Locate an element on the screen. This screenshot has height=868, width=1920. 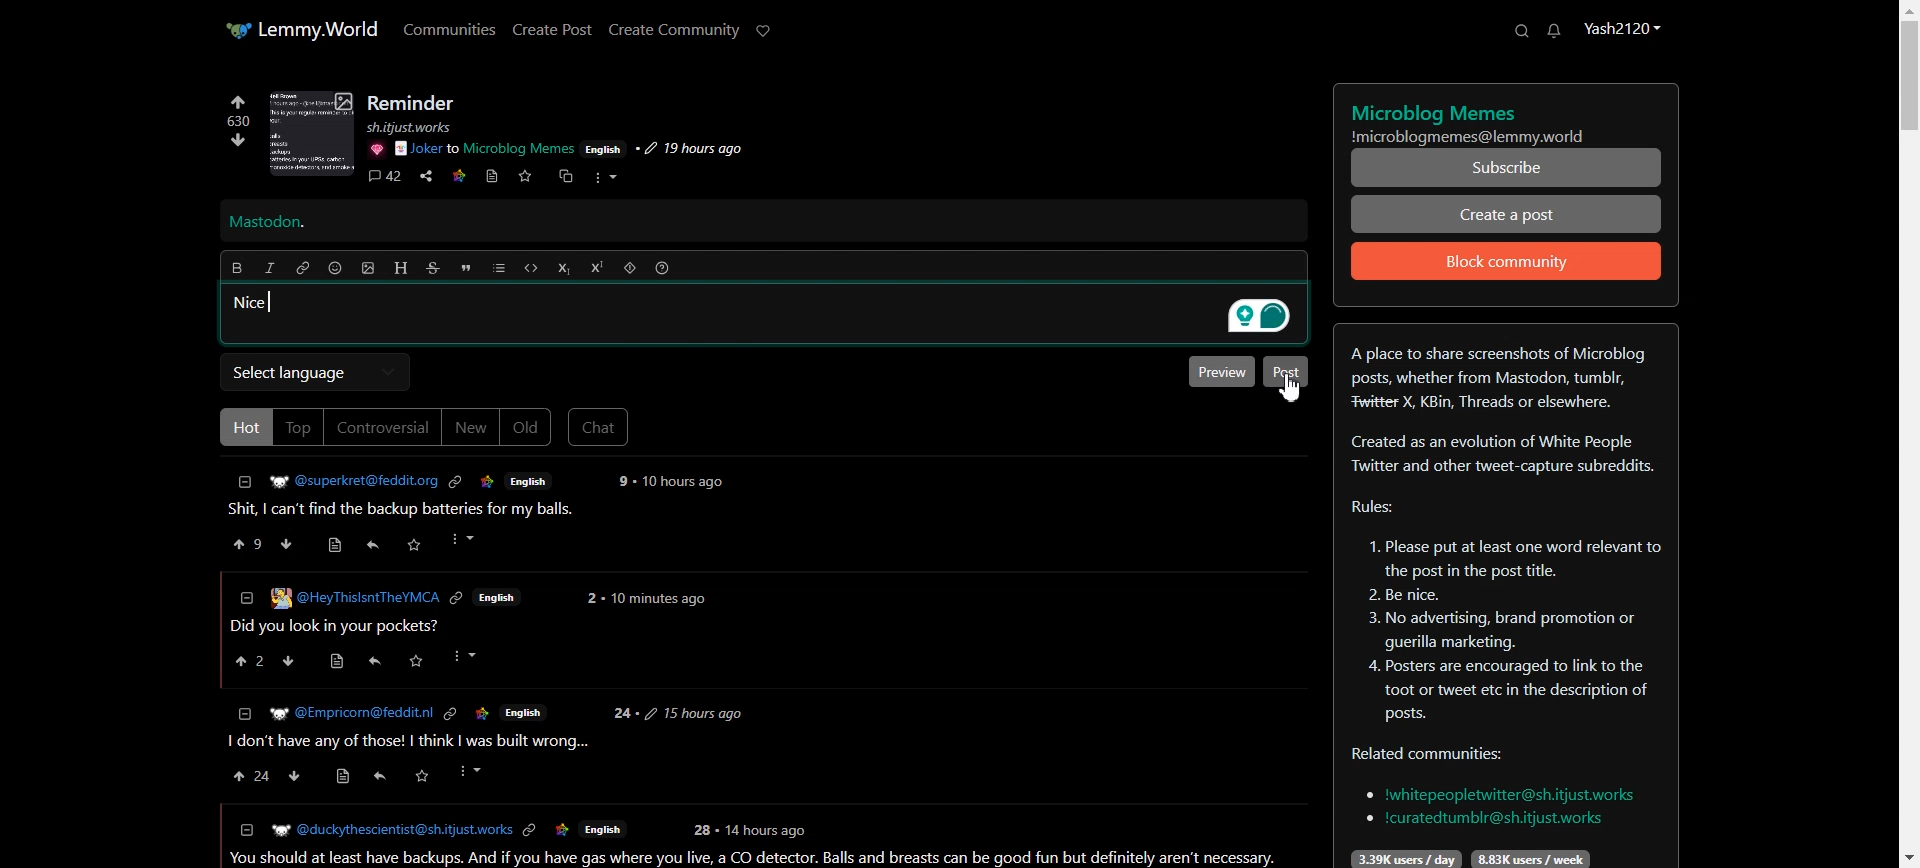
 is located at coordinates (421, 127).